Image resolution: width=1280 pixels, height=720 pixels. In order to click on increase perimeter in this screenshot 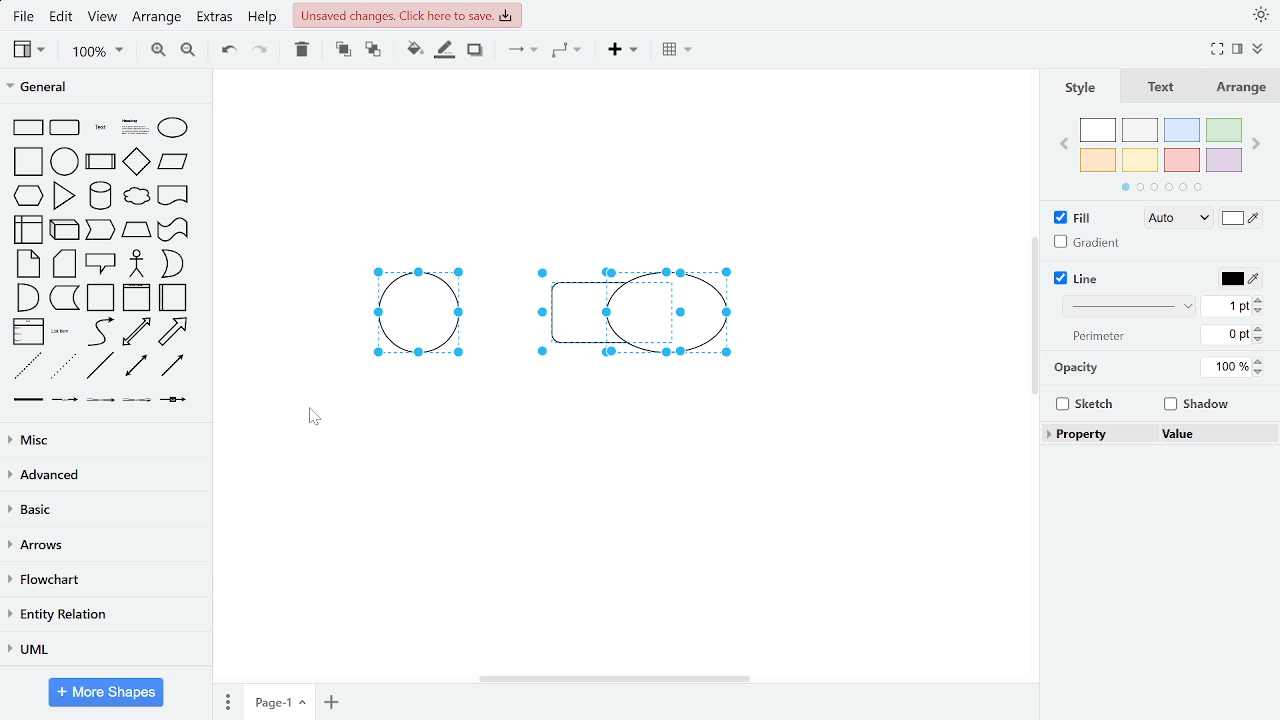, I will do `click(1262, 326)`.